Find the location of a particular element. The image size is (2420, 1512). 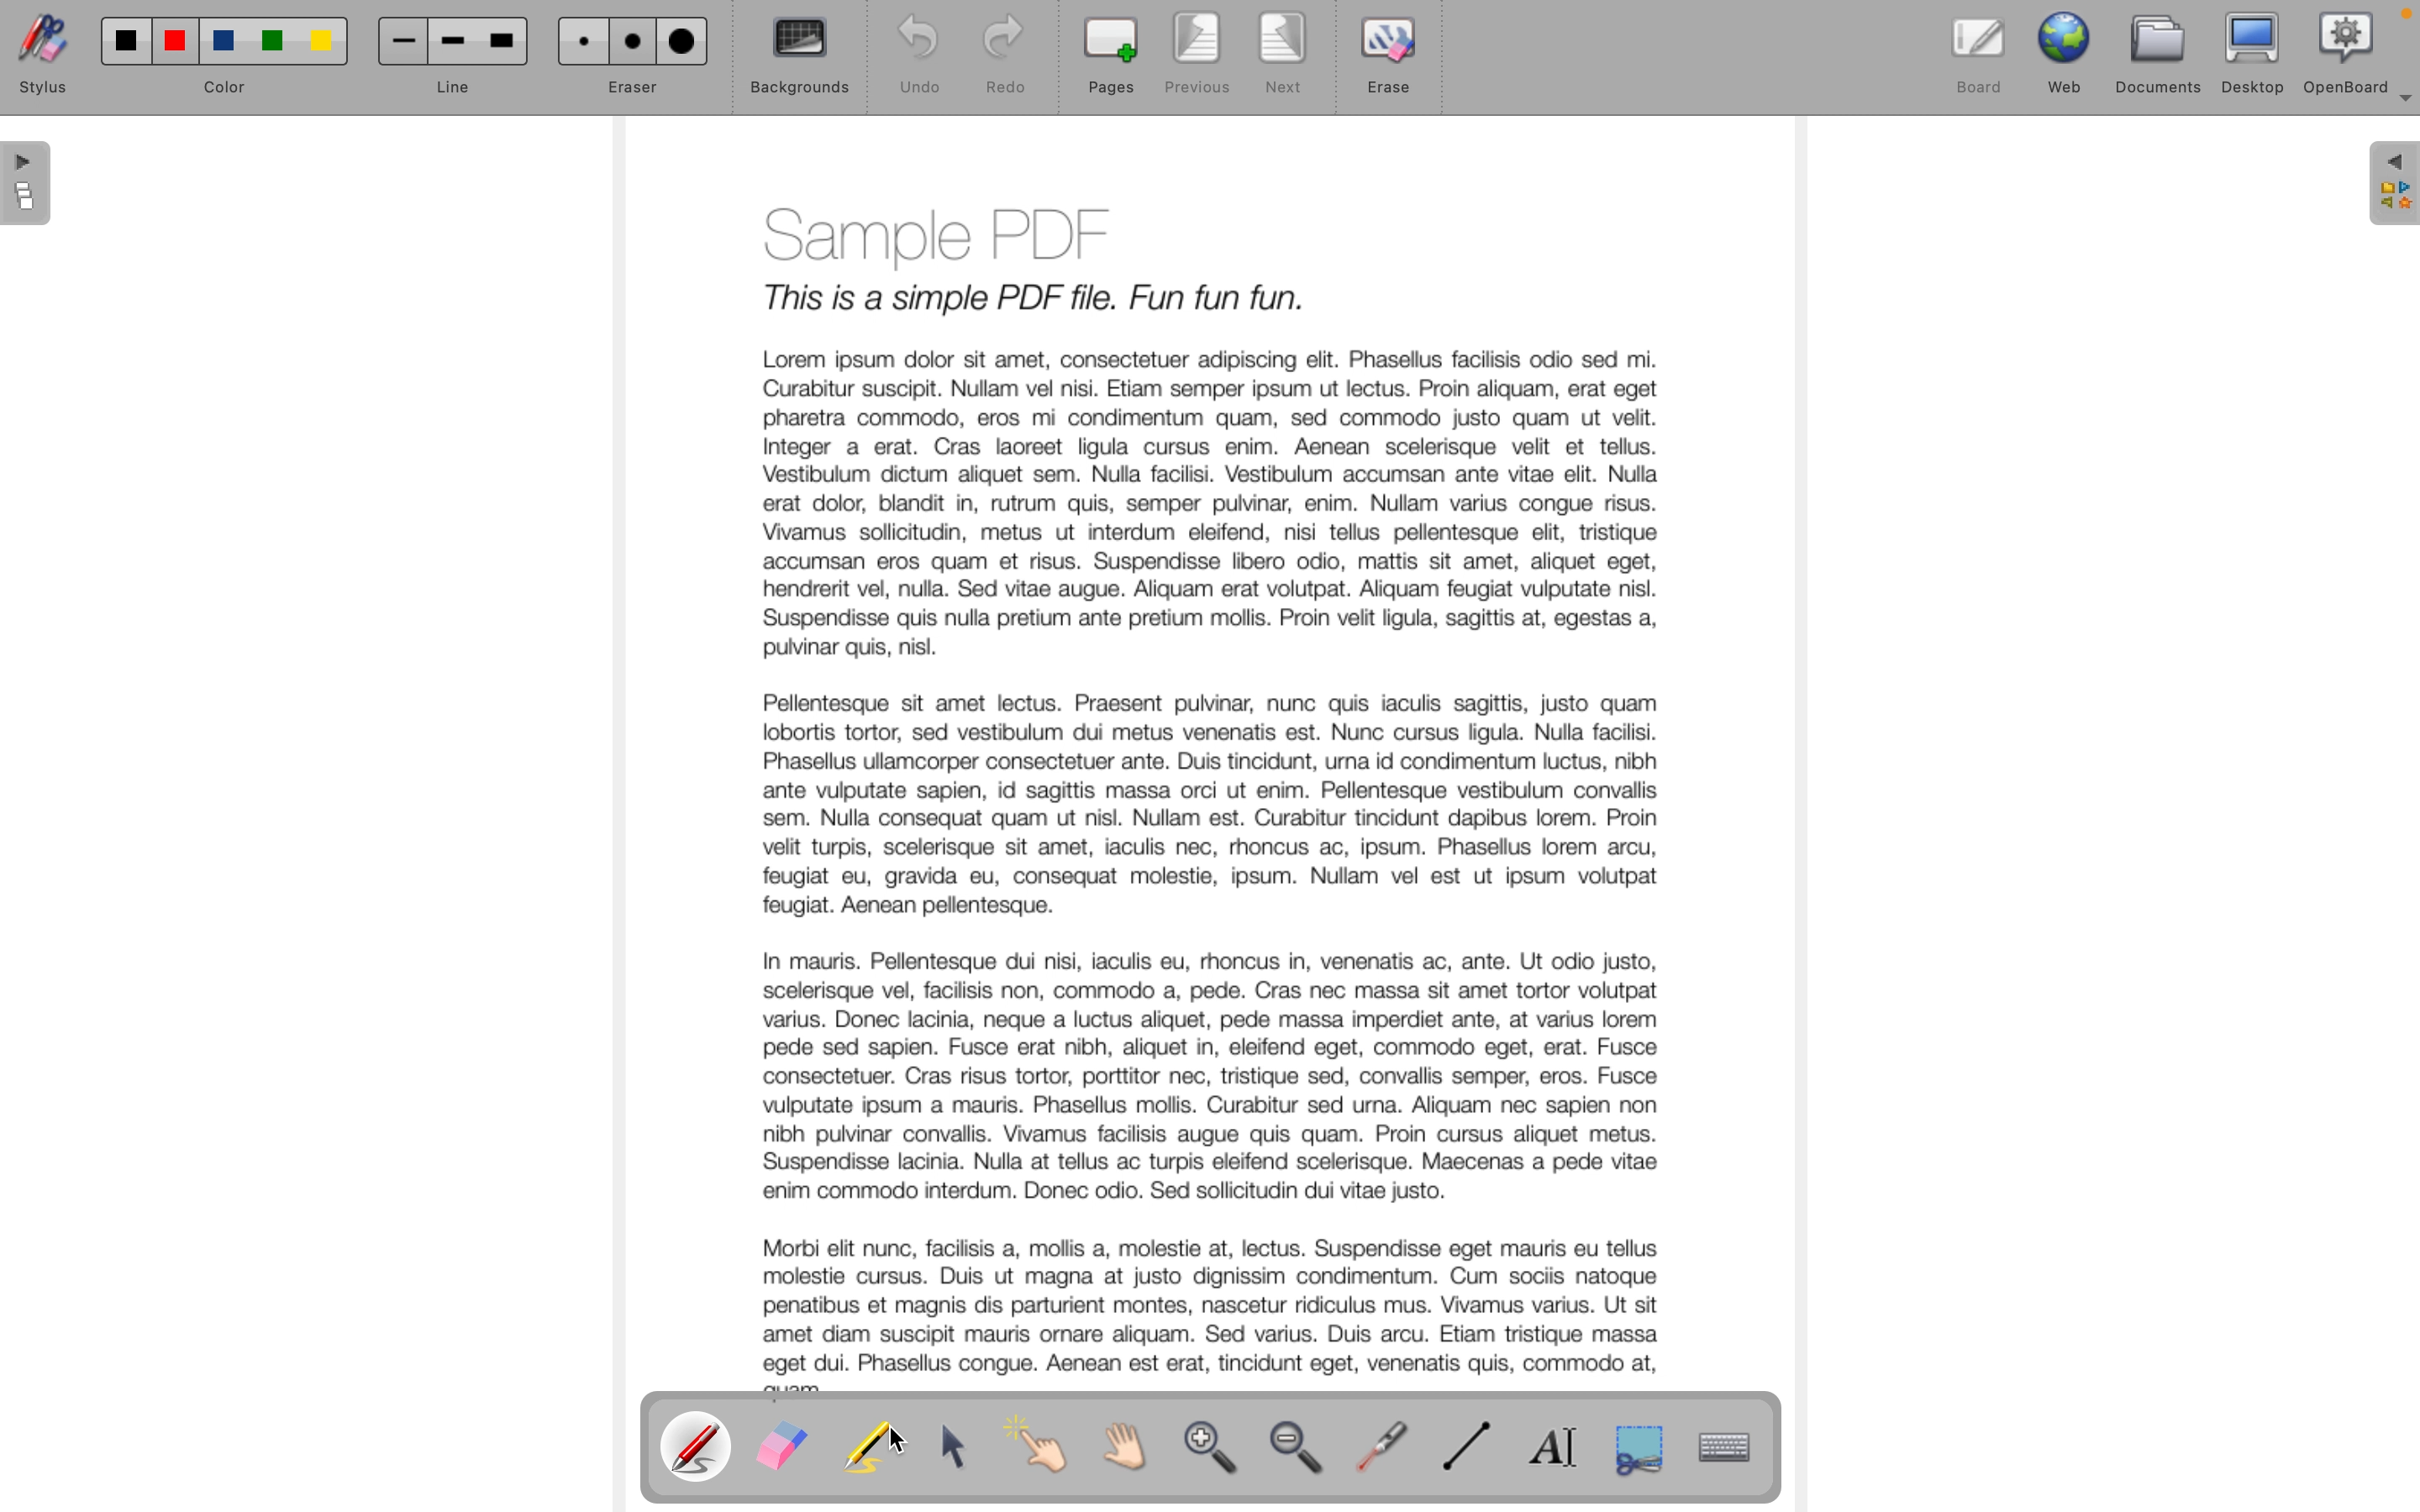

write text is located at coordinates (1562, 1447).